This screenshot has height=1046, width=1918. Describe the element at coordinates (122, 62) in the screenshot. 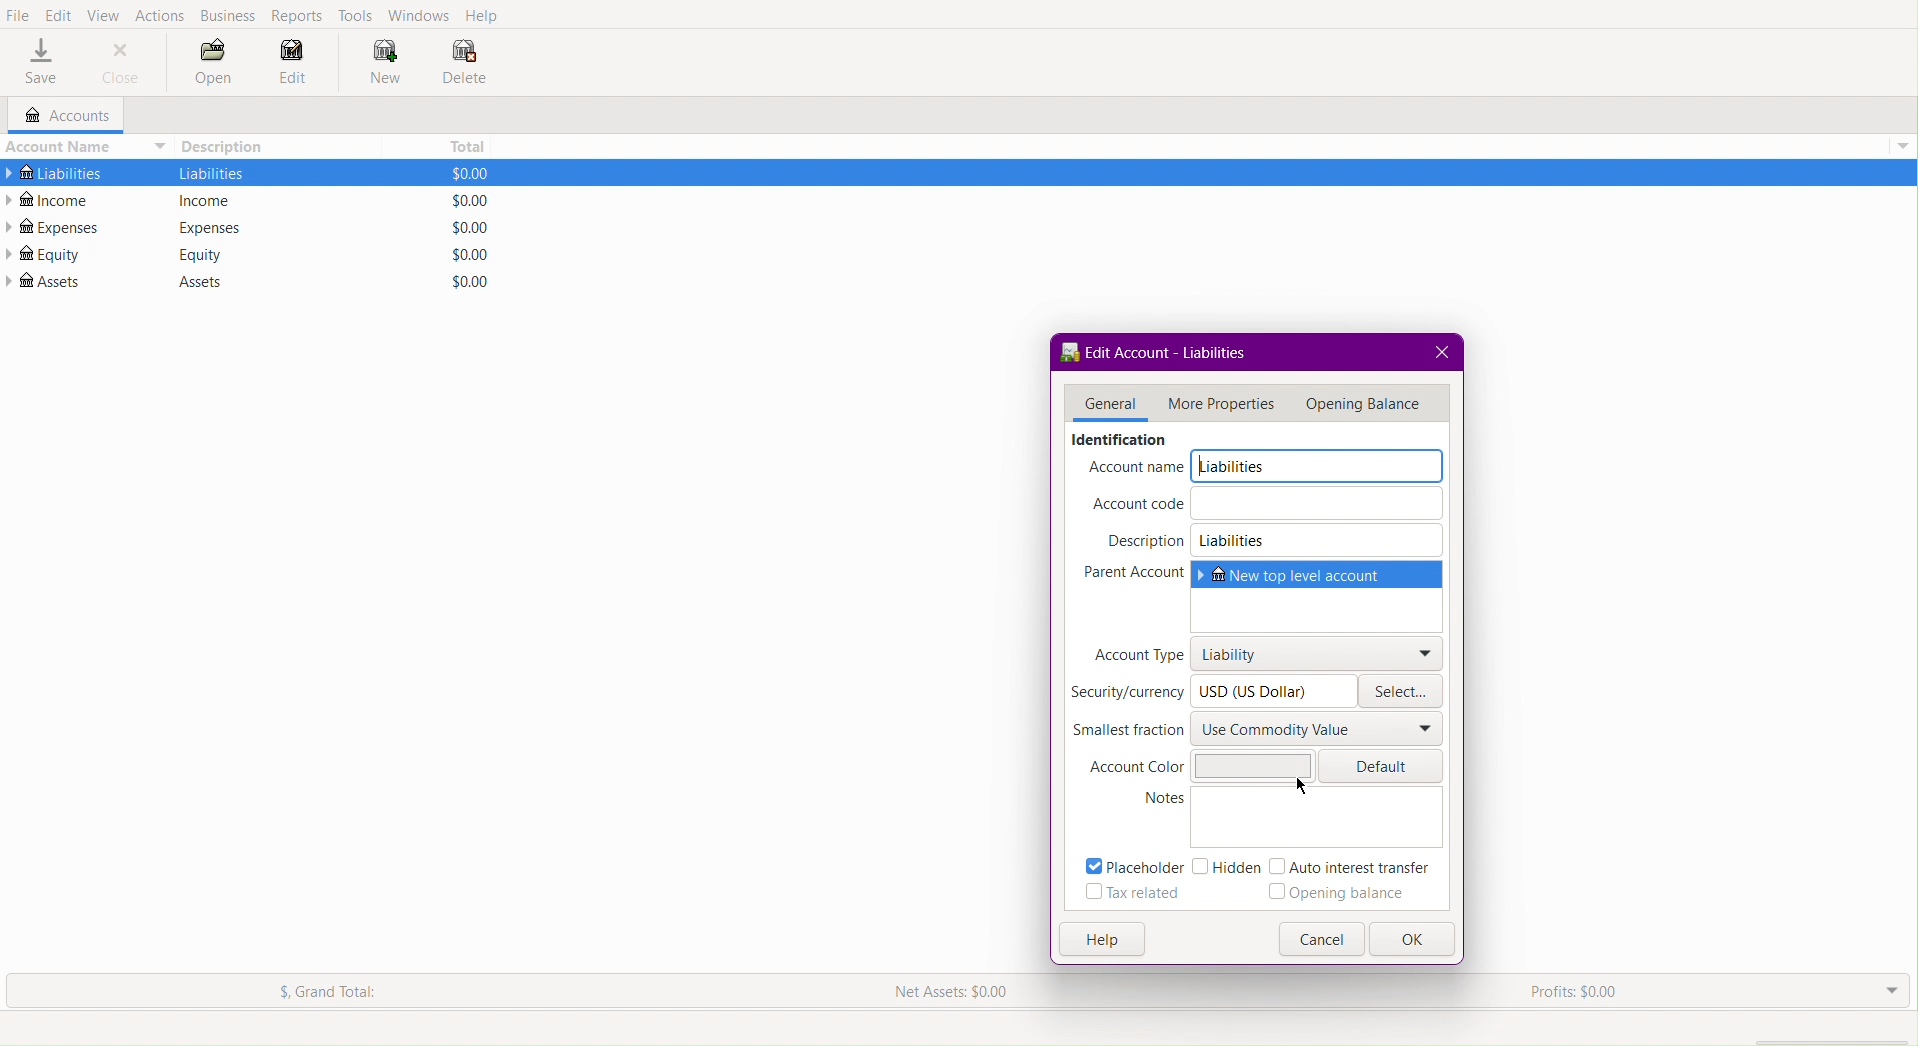

I see `Close` at that location.